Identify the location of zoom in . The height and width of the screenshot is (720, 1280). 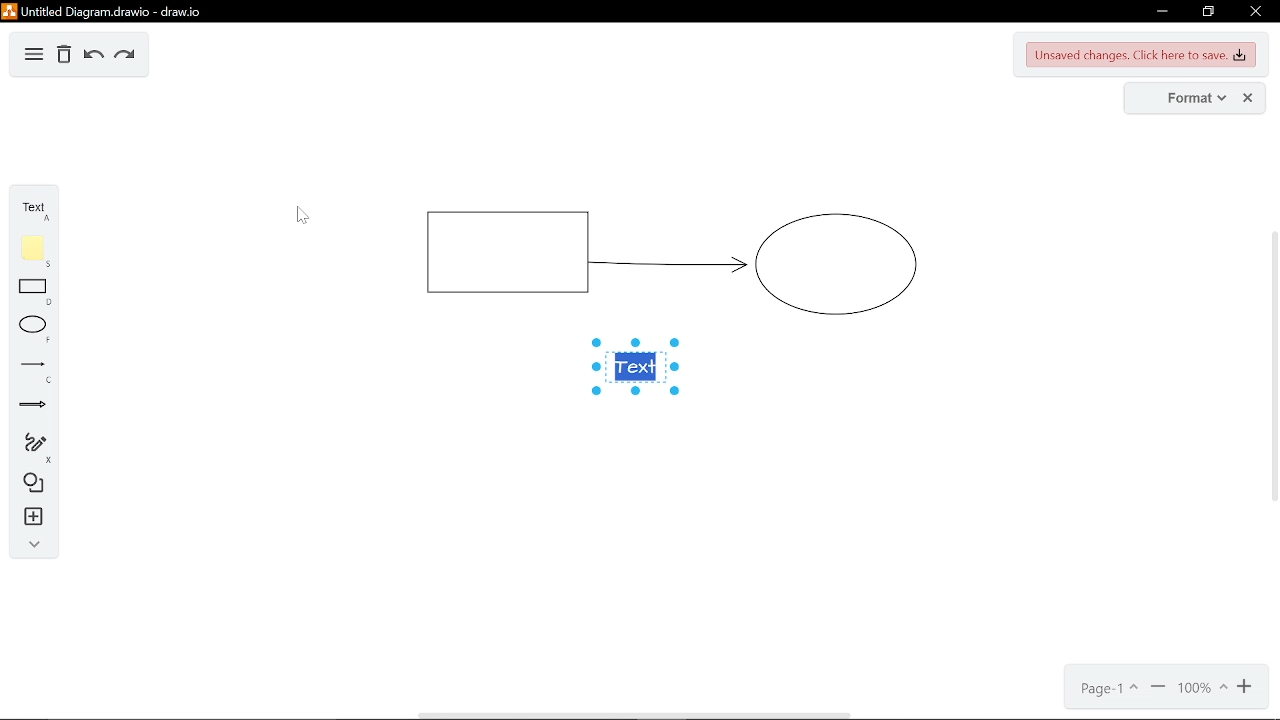
(1158, 689).